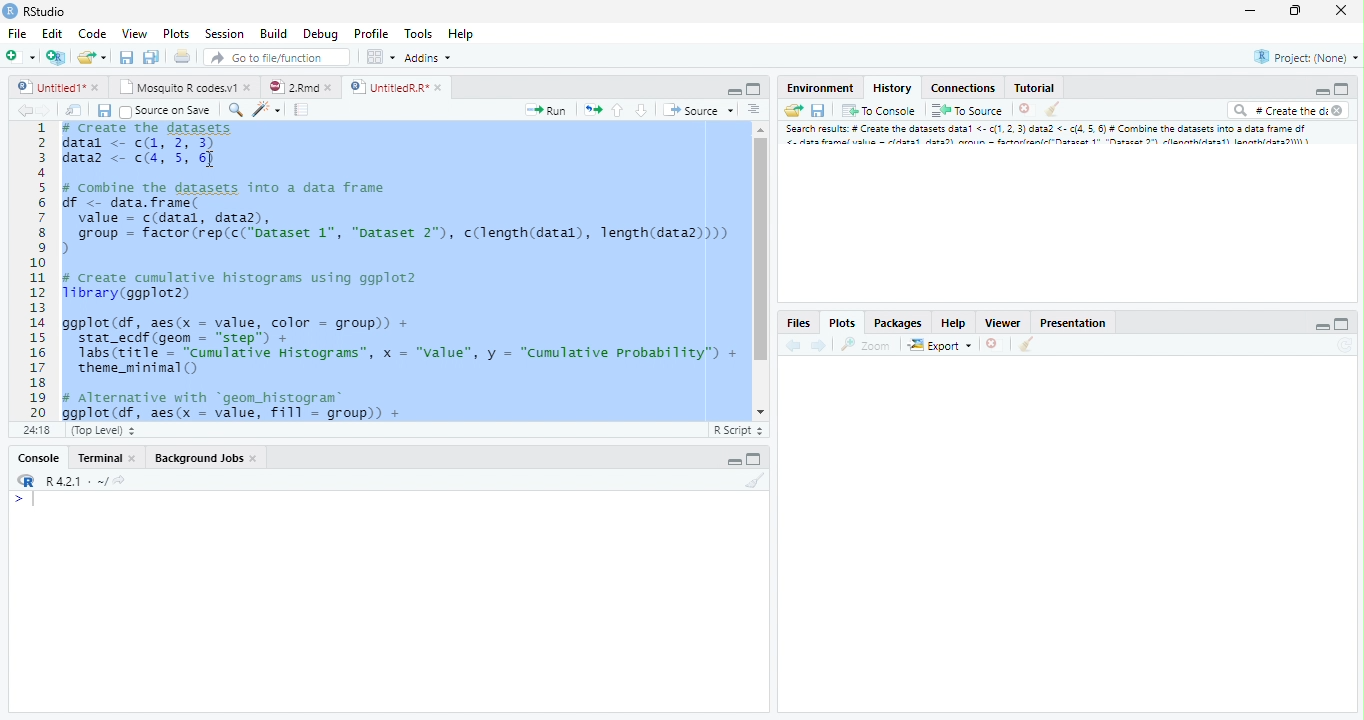  Describe the element at coordinates (757, 460) in the screenshot. I see `Maximize` at that location.